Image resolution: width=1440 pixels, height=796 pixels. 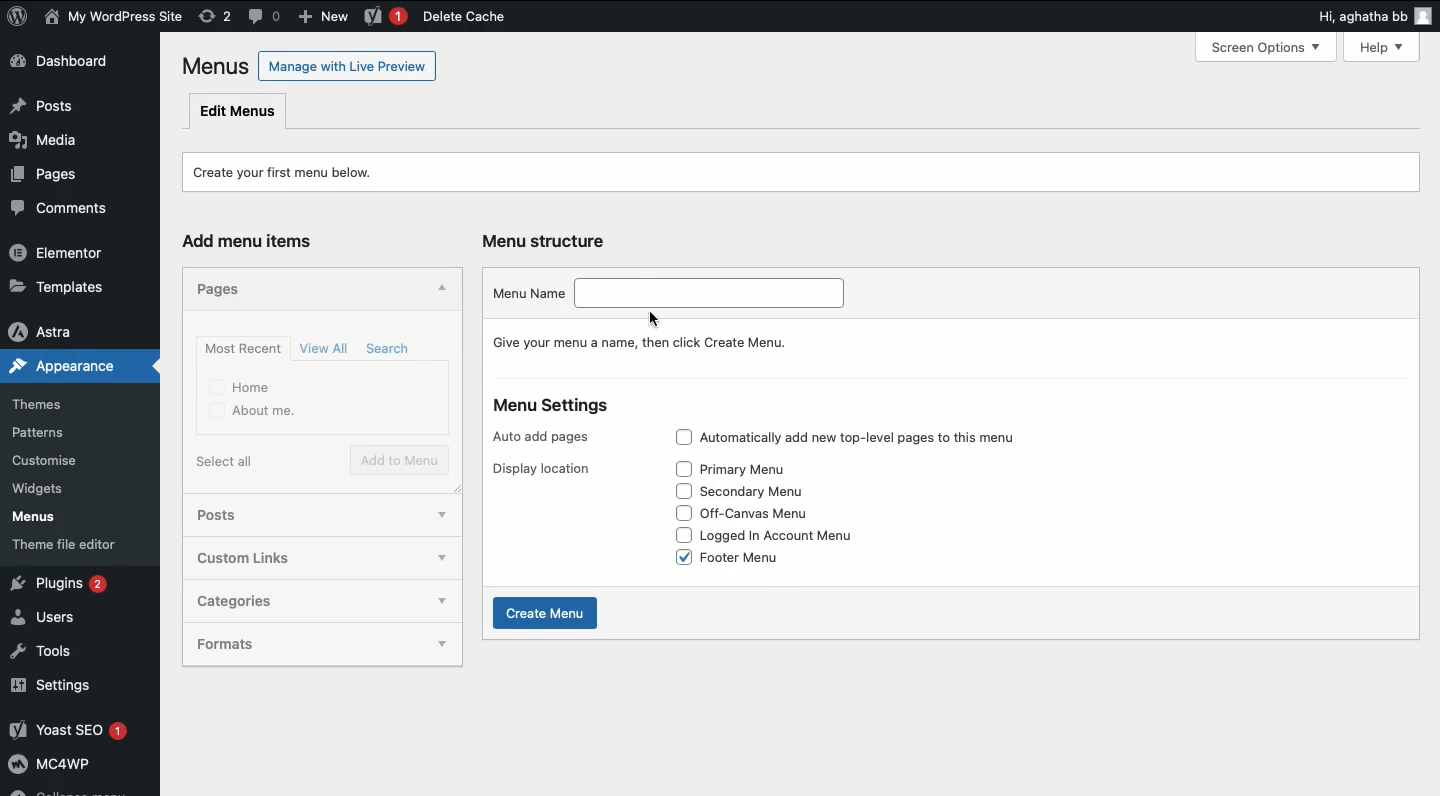 I want to click on Select all, so click(x=224, y=461).